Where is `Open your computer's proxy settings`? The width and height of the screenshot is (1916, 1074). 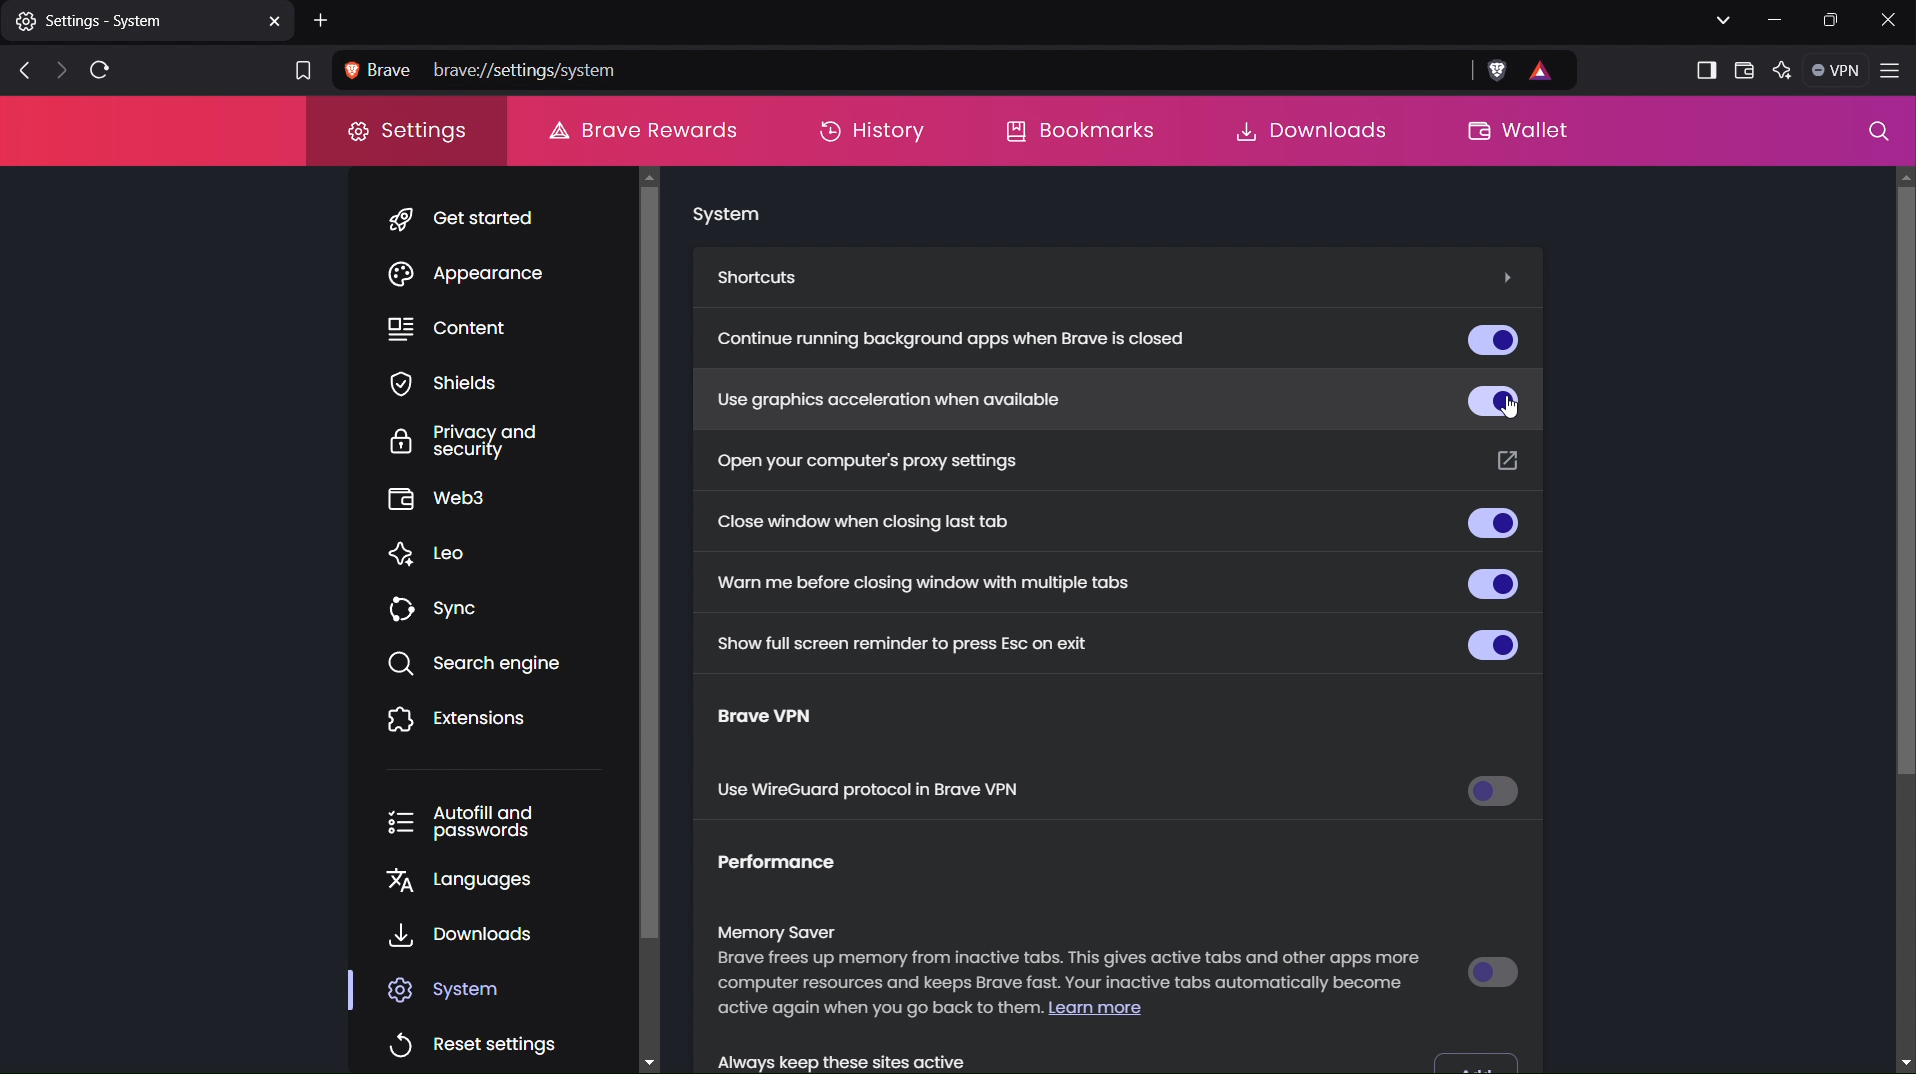 Open your computer's proxy settings is located at coordinates (868, 460).